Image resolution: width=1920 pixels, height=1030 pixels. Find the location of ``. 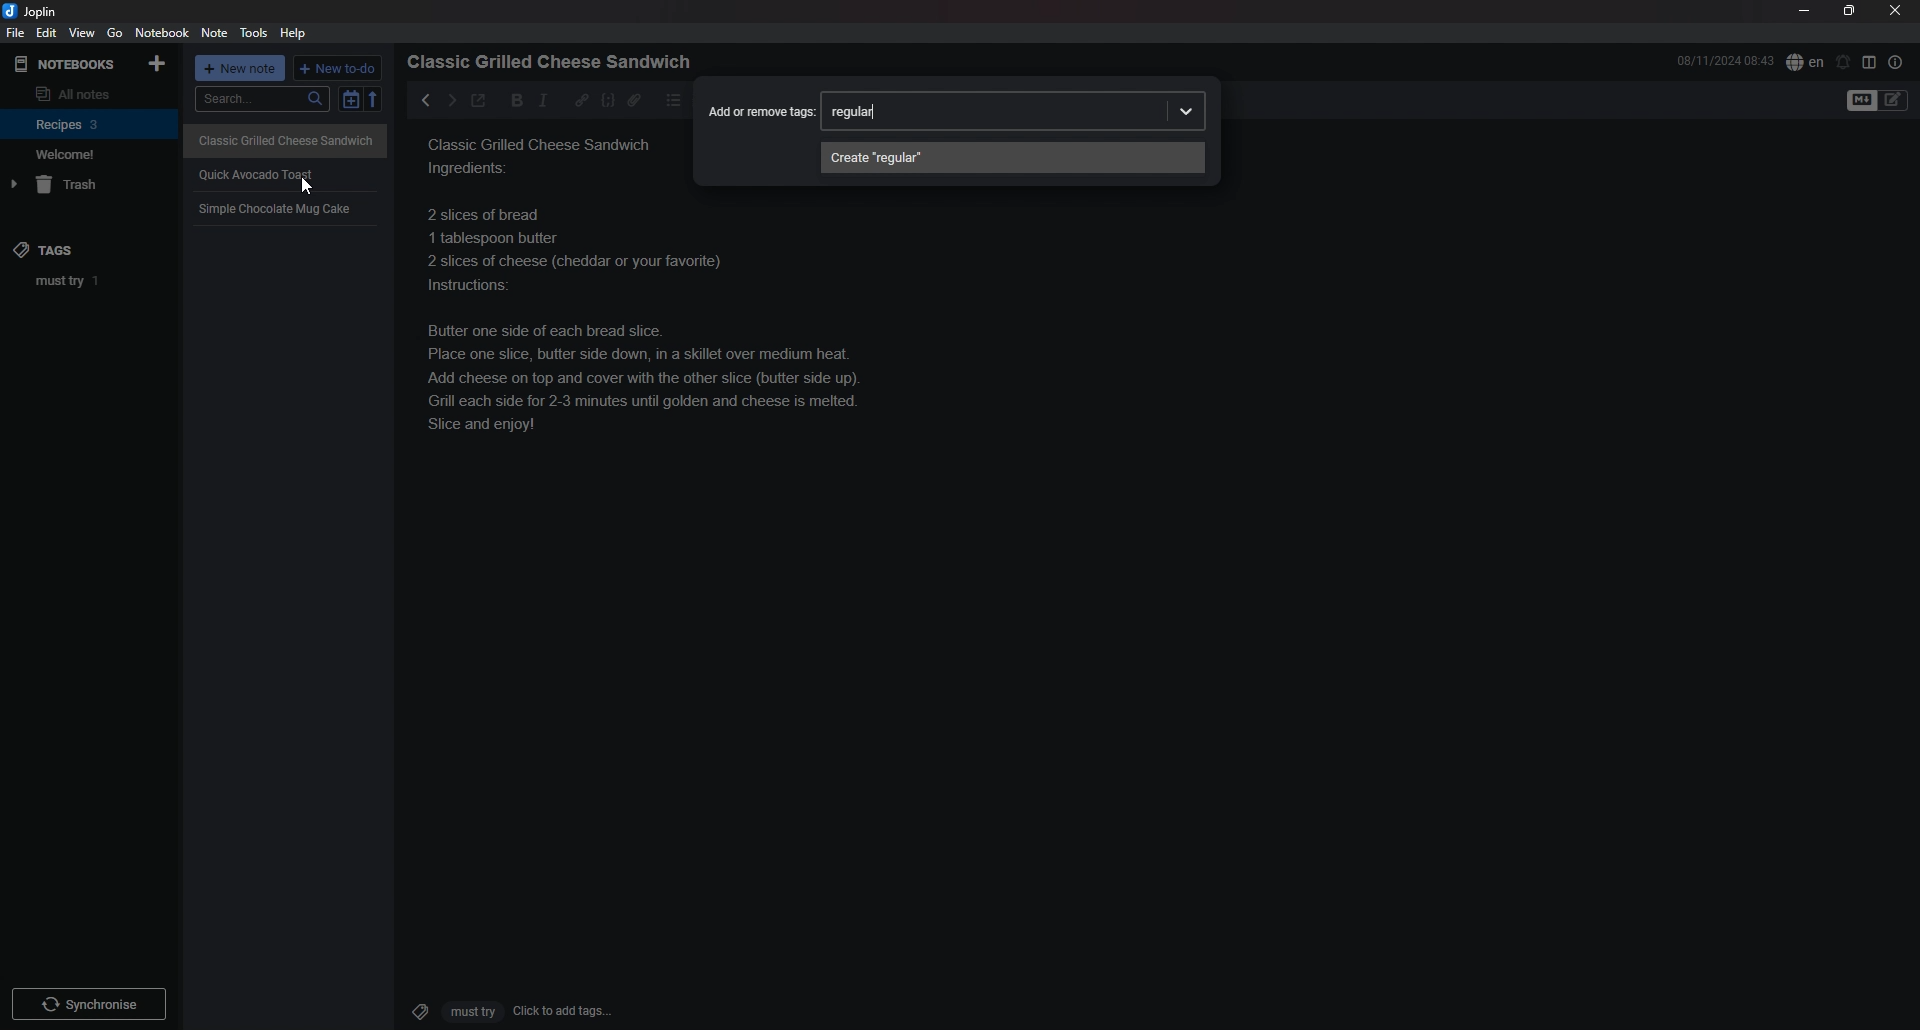

 is located at coordinates (89, 1000).